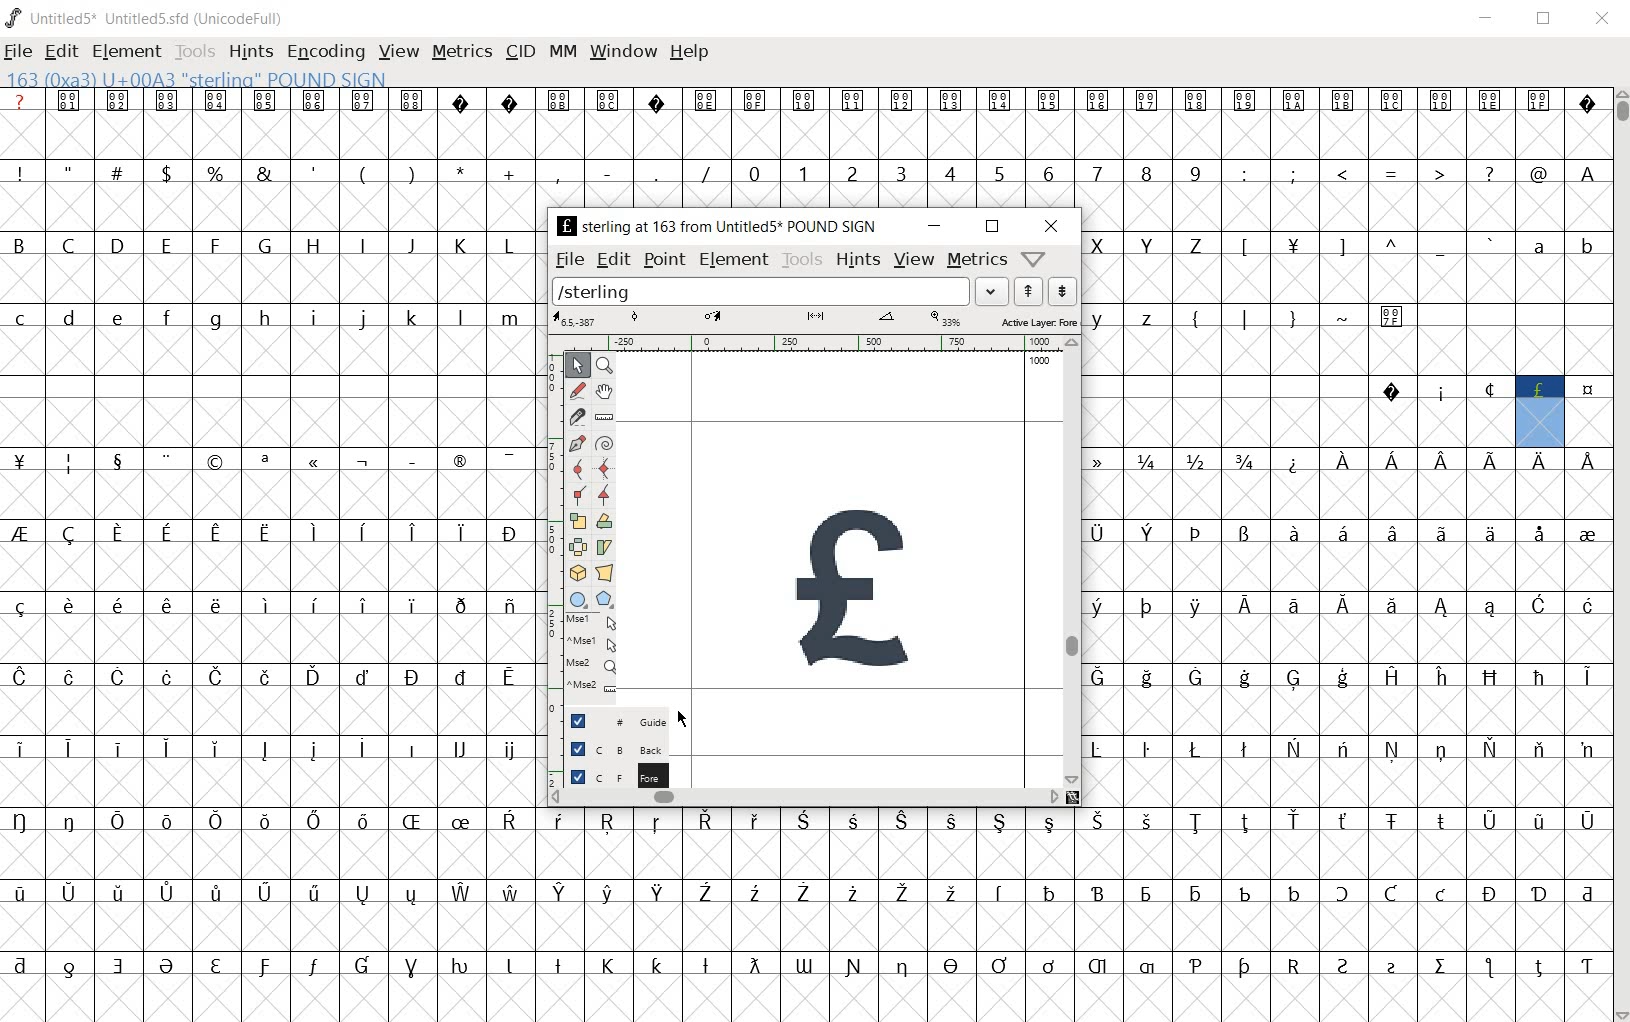 This screenshot has width=1630, height=1022. What do you see at coordinates (1442, 458) in the screenshot?
I see `` at bounding box center [1442, 458].